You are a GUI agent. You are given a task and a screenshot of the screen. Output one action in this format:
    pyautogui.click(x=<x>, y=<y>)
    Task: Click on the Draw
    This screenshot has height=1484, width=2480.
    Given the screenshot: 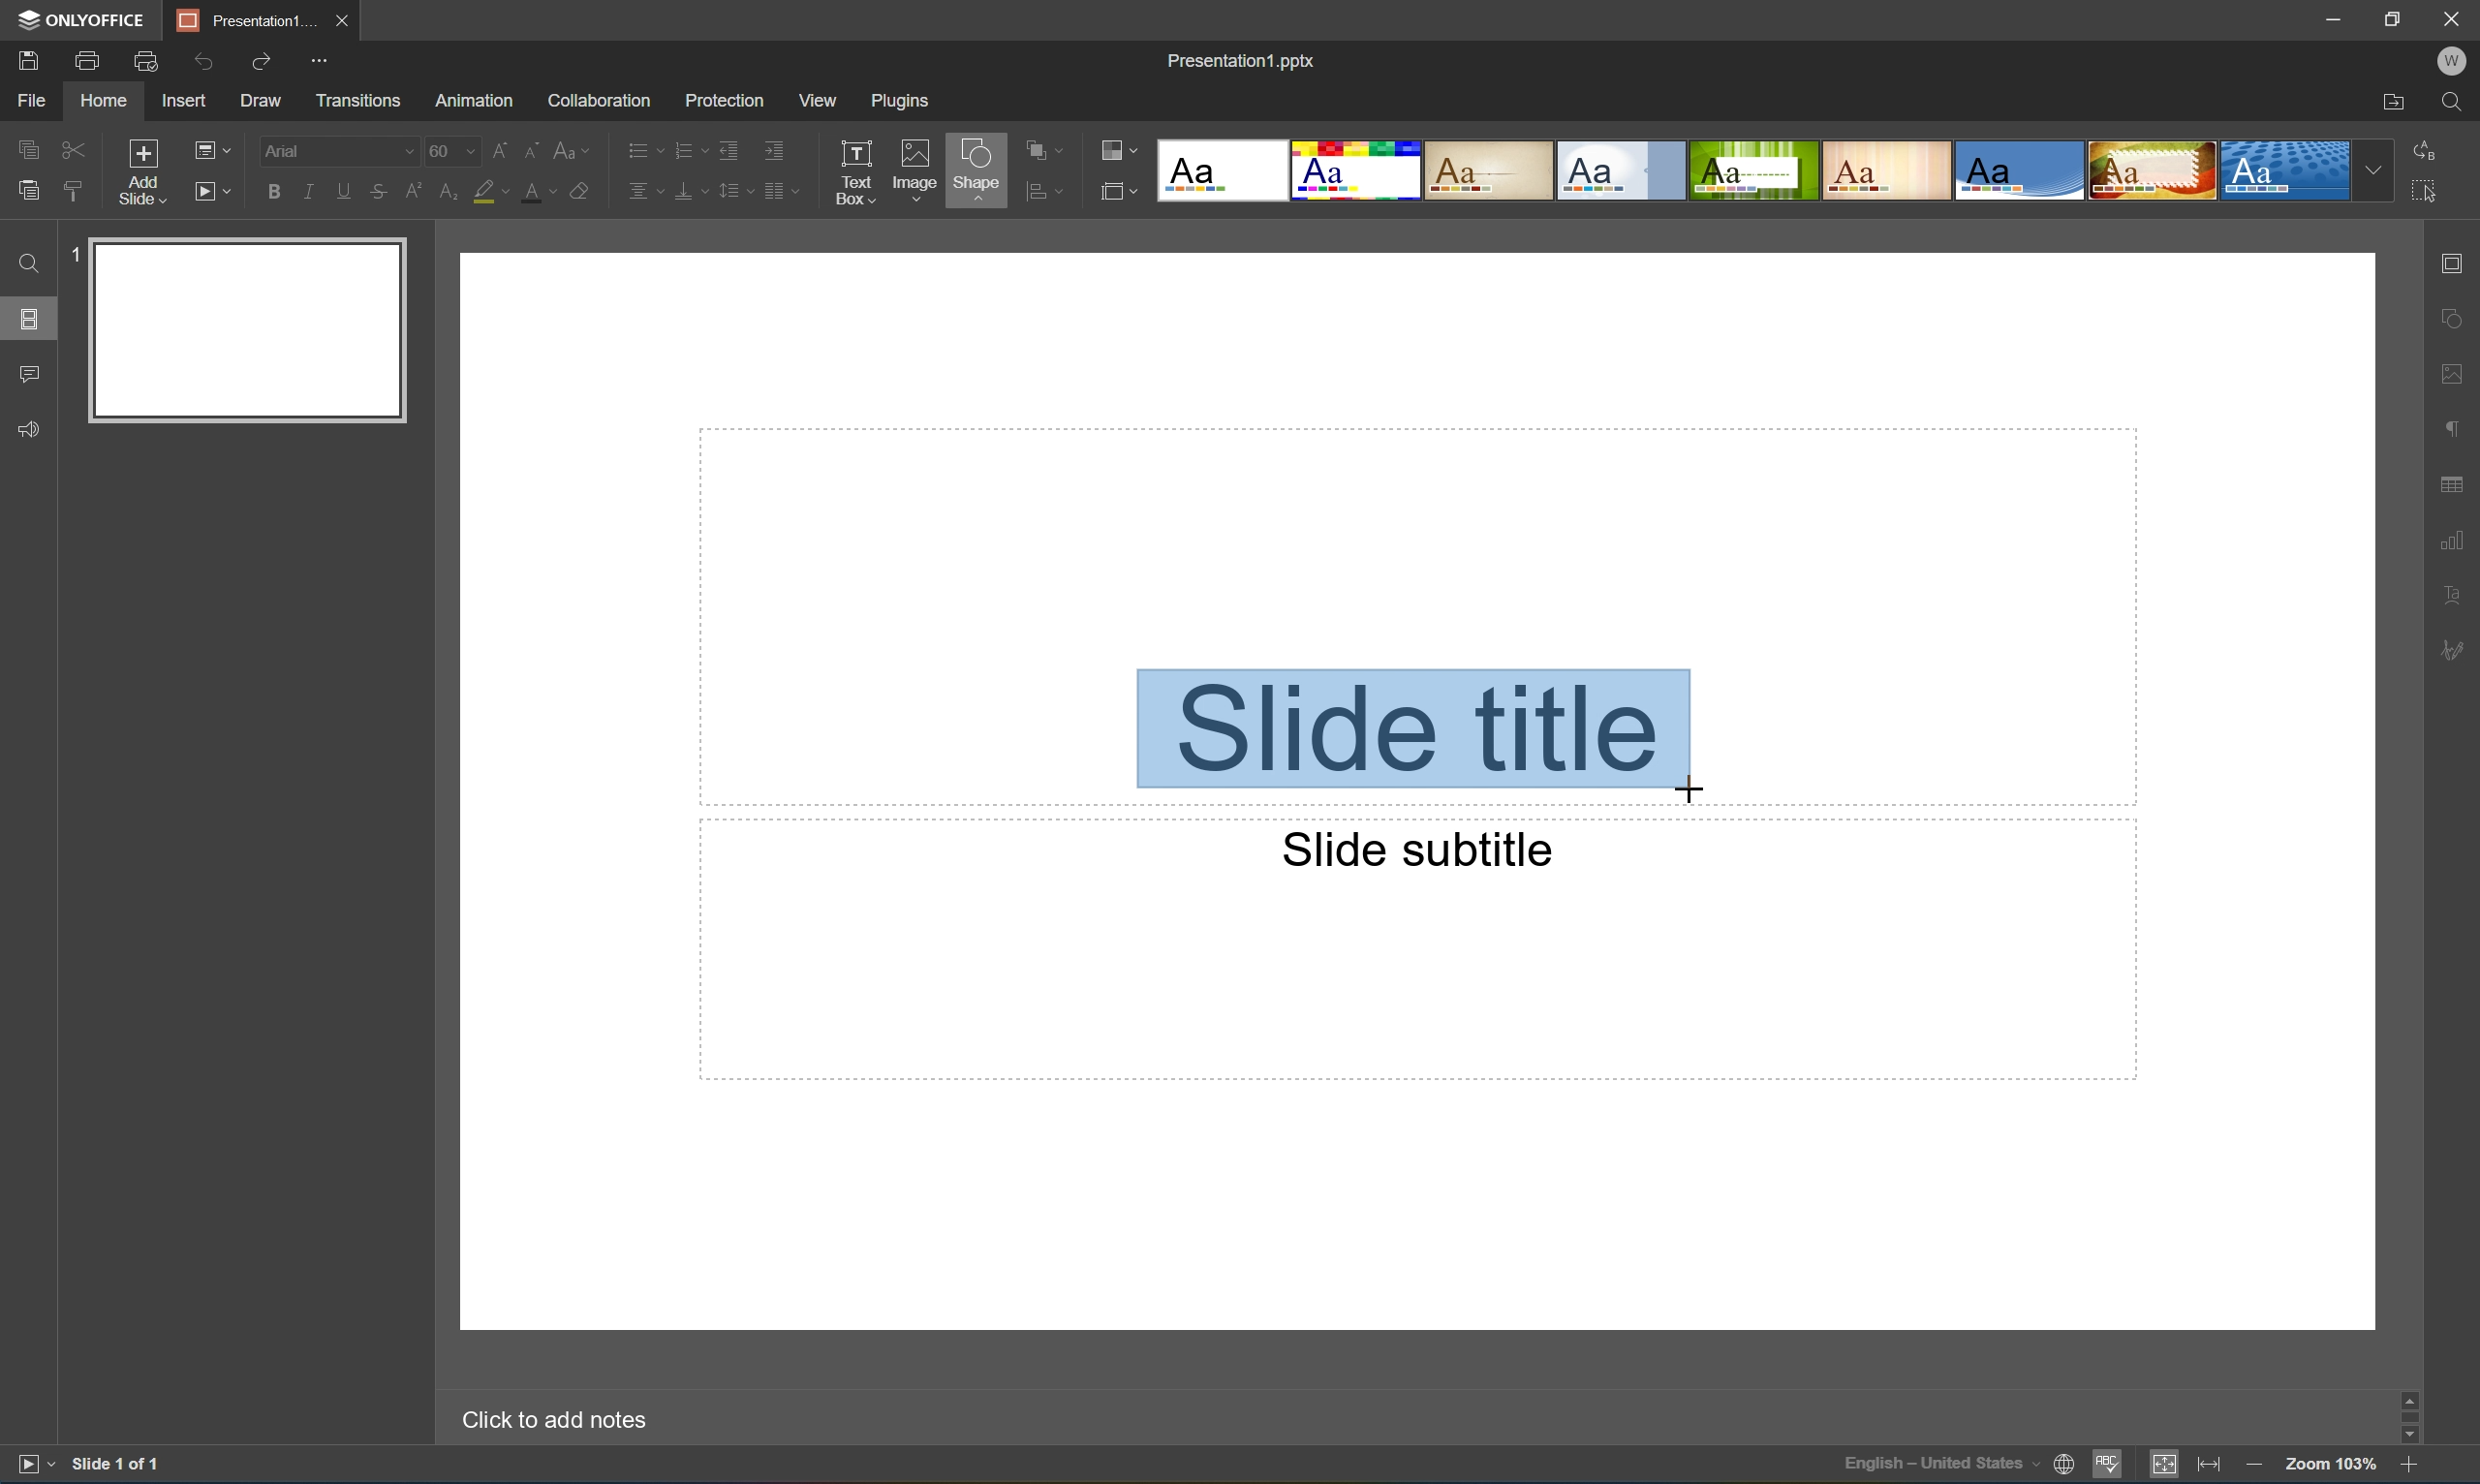 What is the action you would take?
    pyautogui.click(x=264, y=102)
    